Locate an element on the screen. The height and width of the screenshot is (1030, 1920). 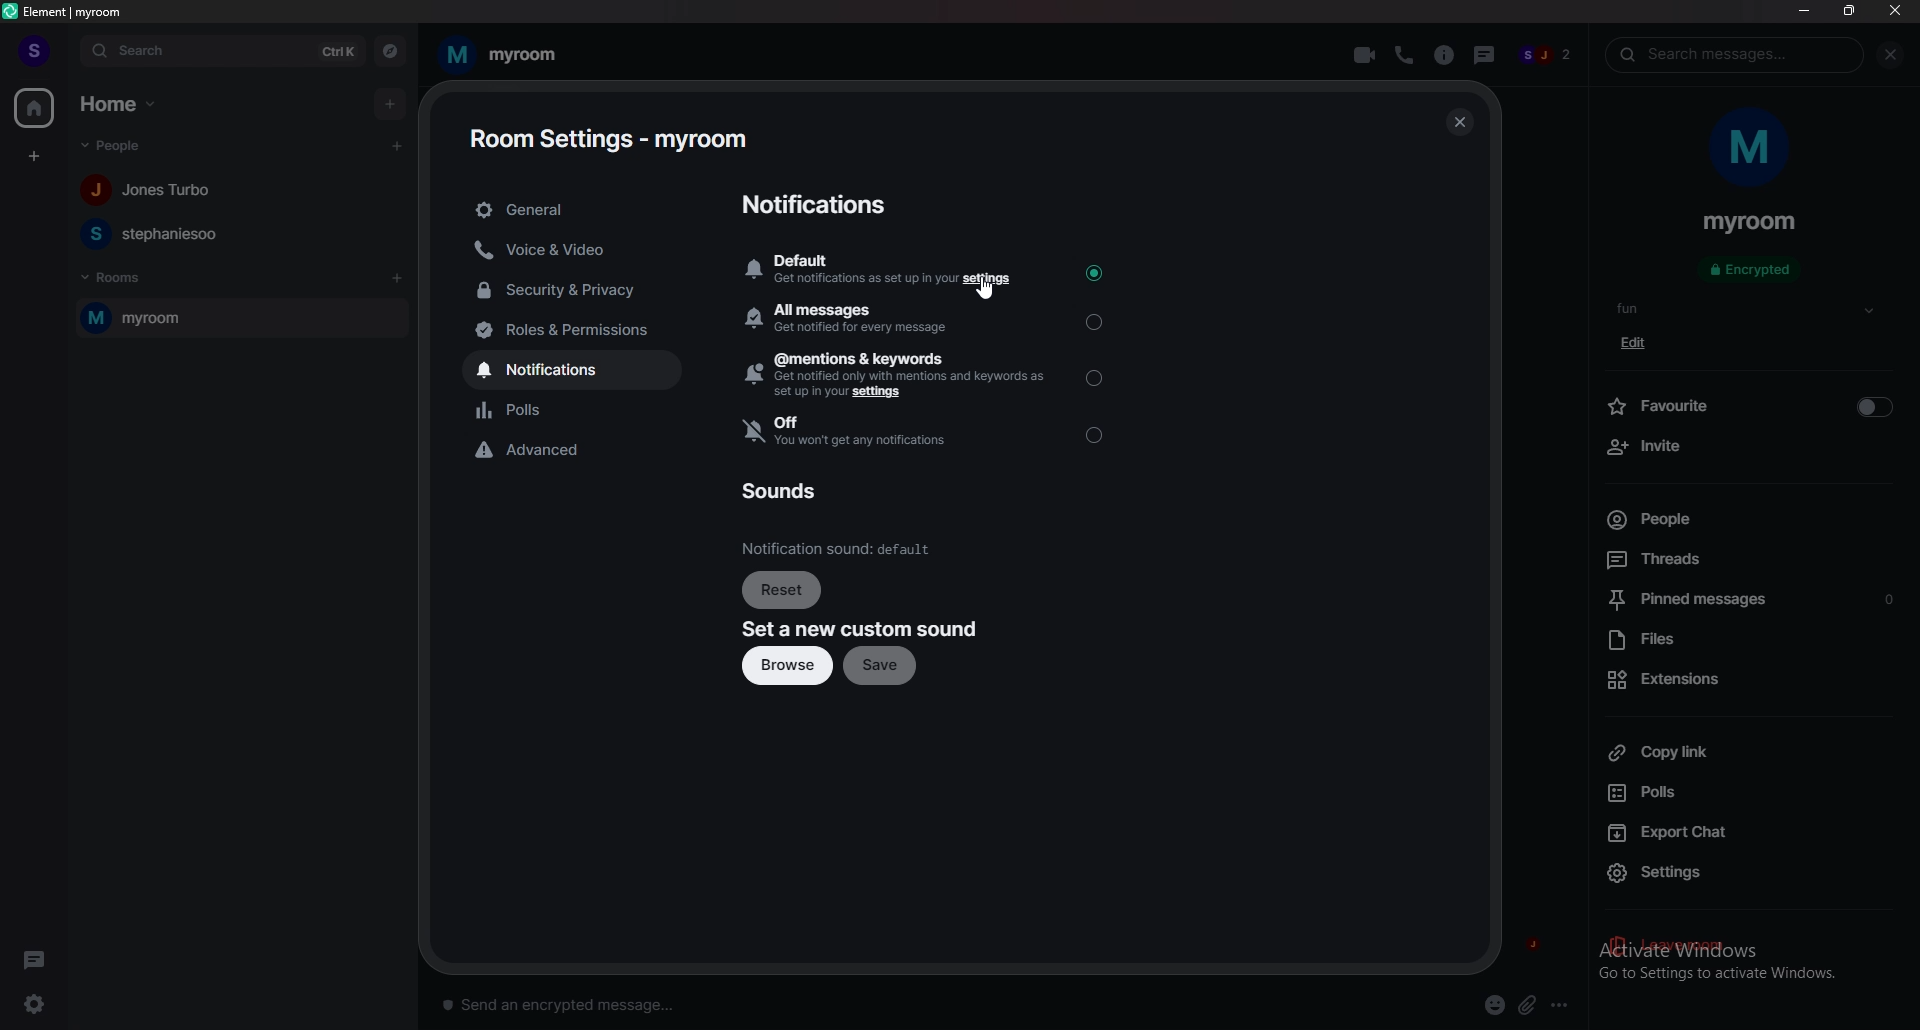
options is located at coordinates (1563, 1004).